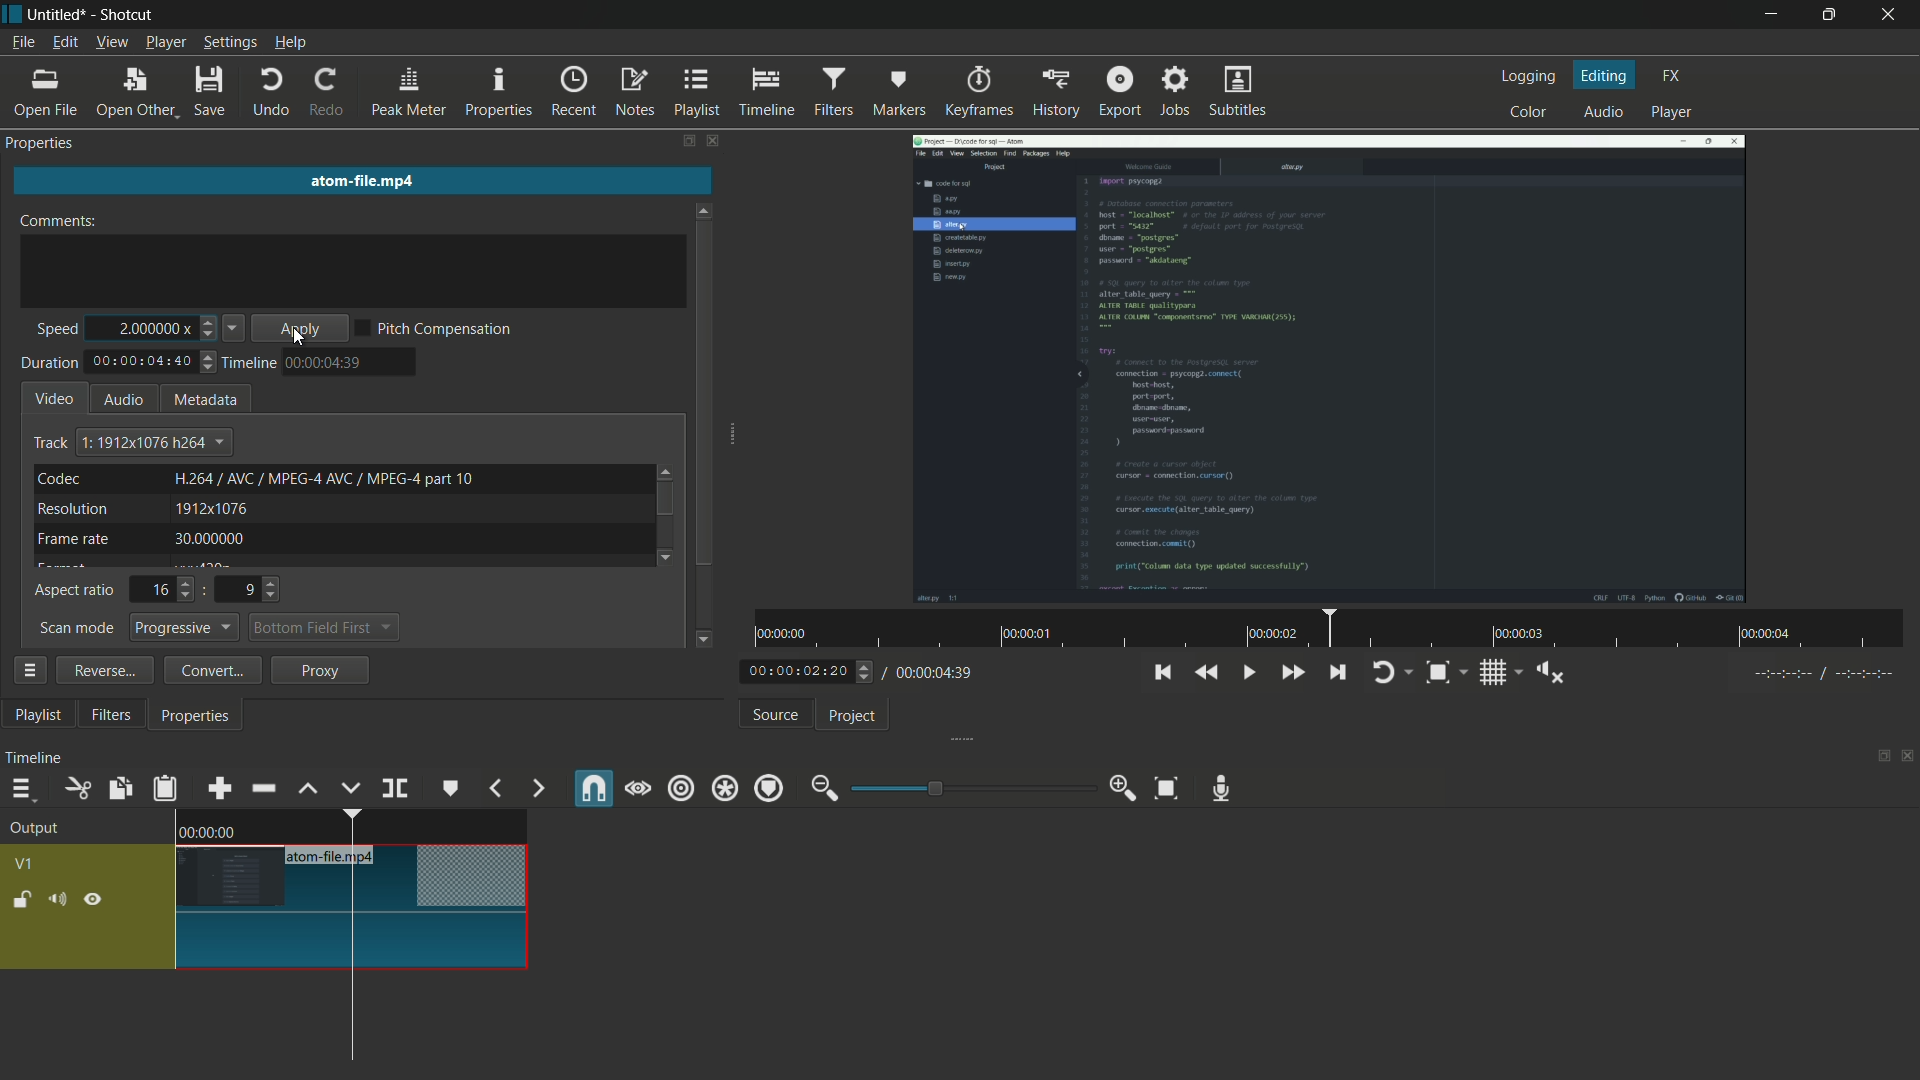  I want to click on cursor, so click(332, 921).